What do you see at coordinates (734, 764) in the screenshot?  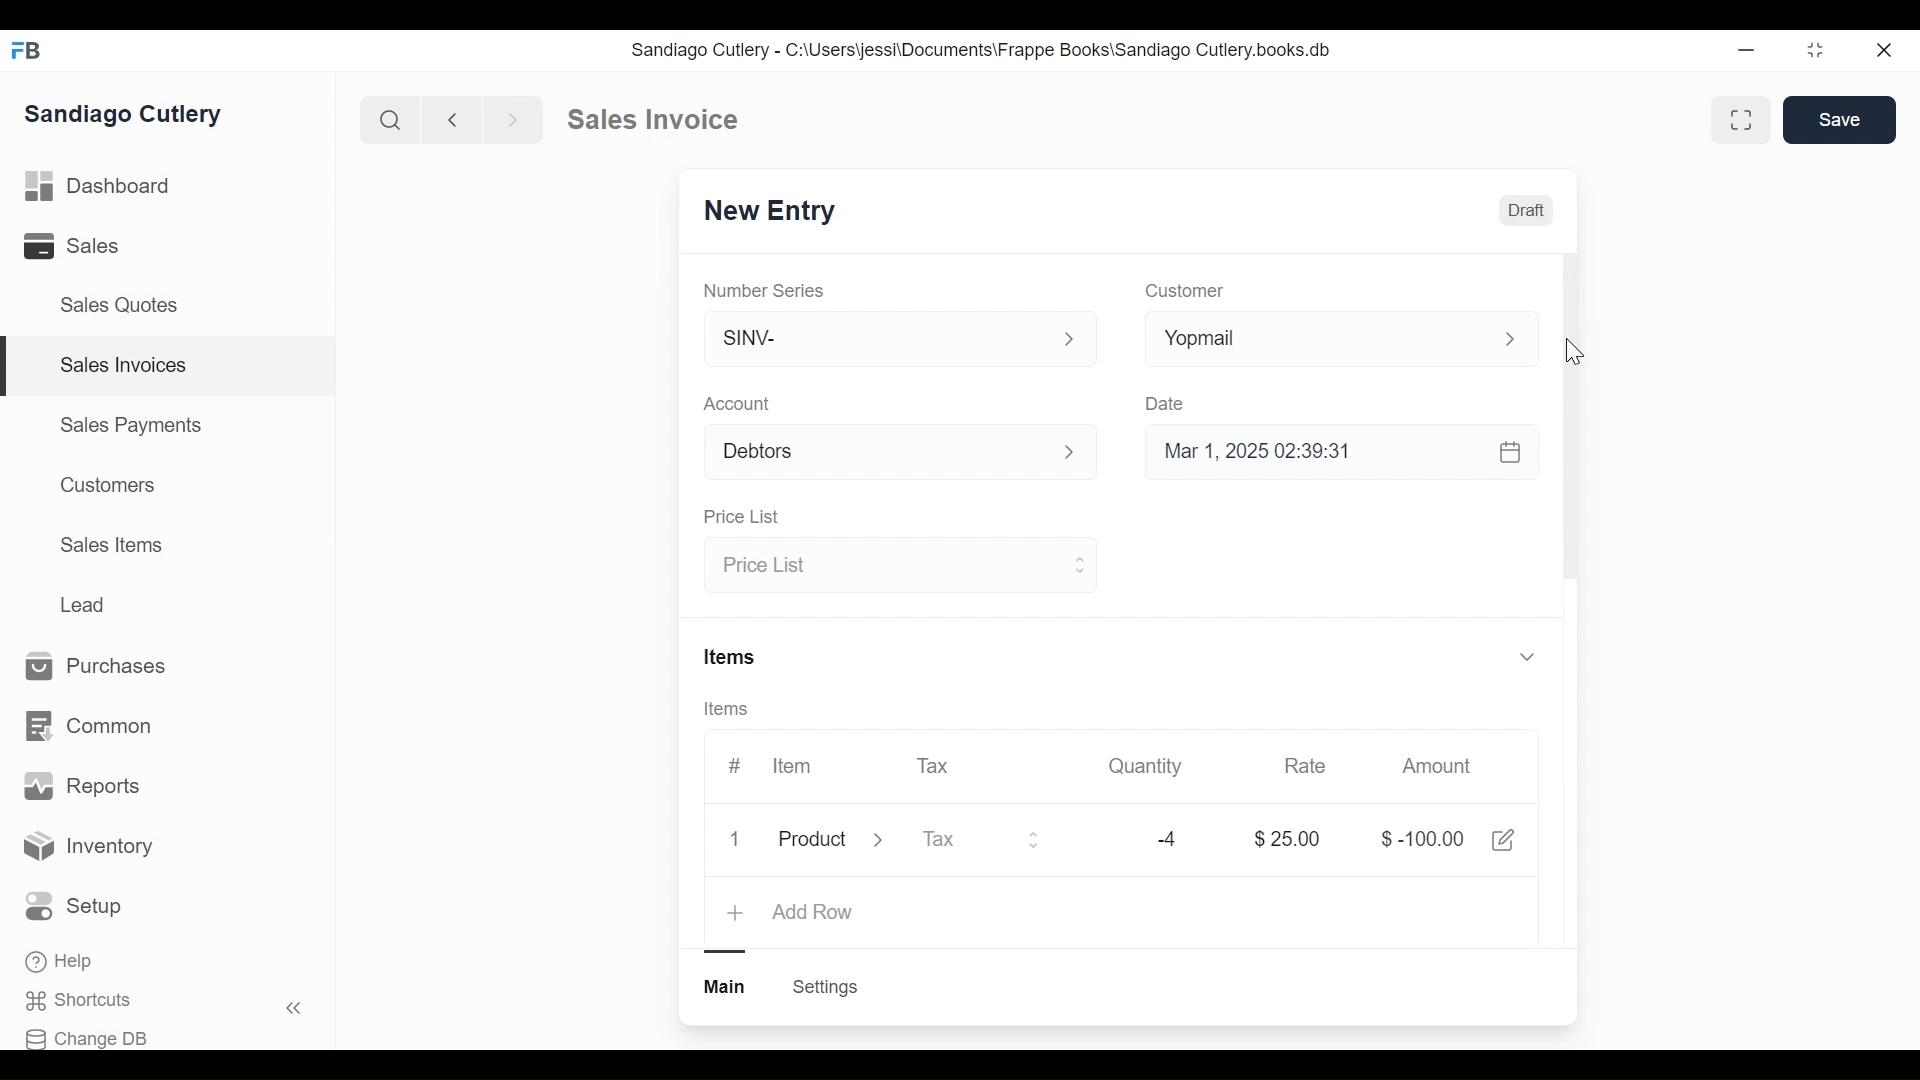 I see `#` at bounding box center [734, 764].